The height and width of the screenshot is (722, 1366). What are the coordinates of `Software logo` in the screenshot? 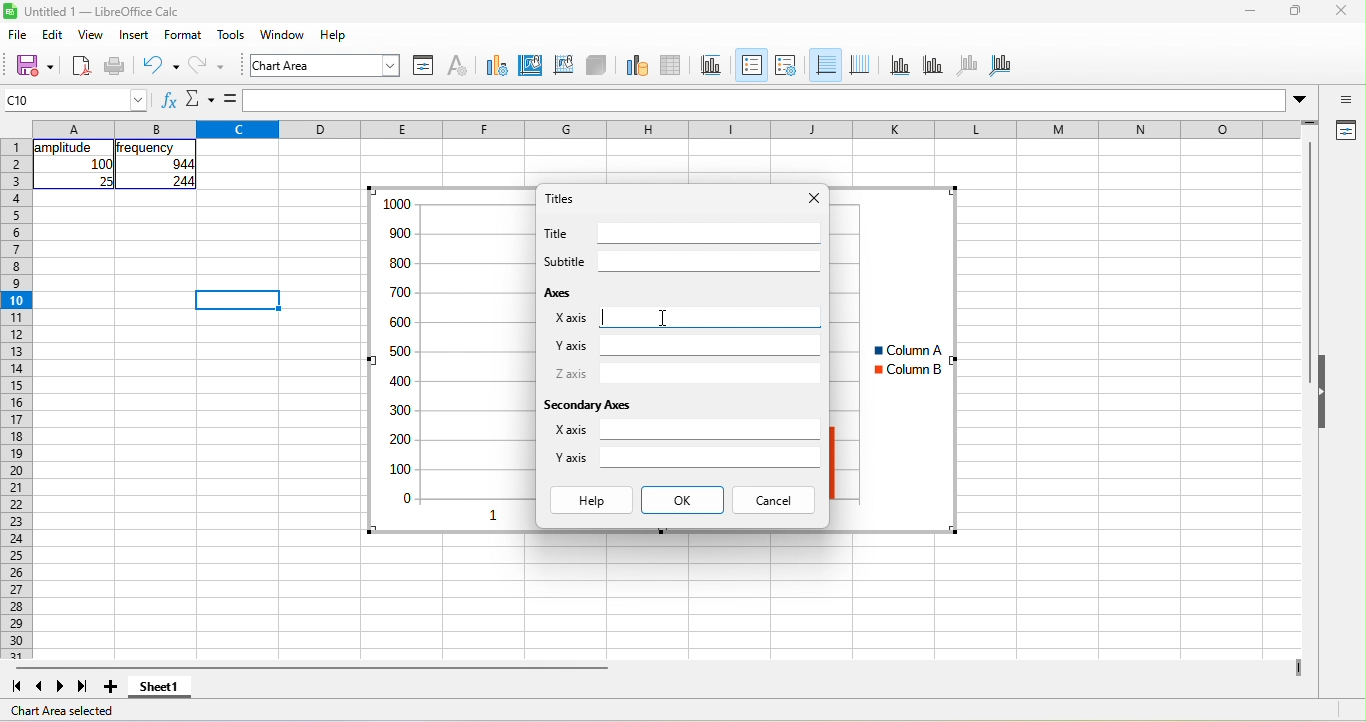 It's located at (10, 11).